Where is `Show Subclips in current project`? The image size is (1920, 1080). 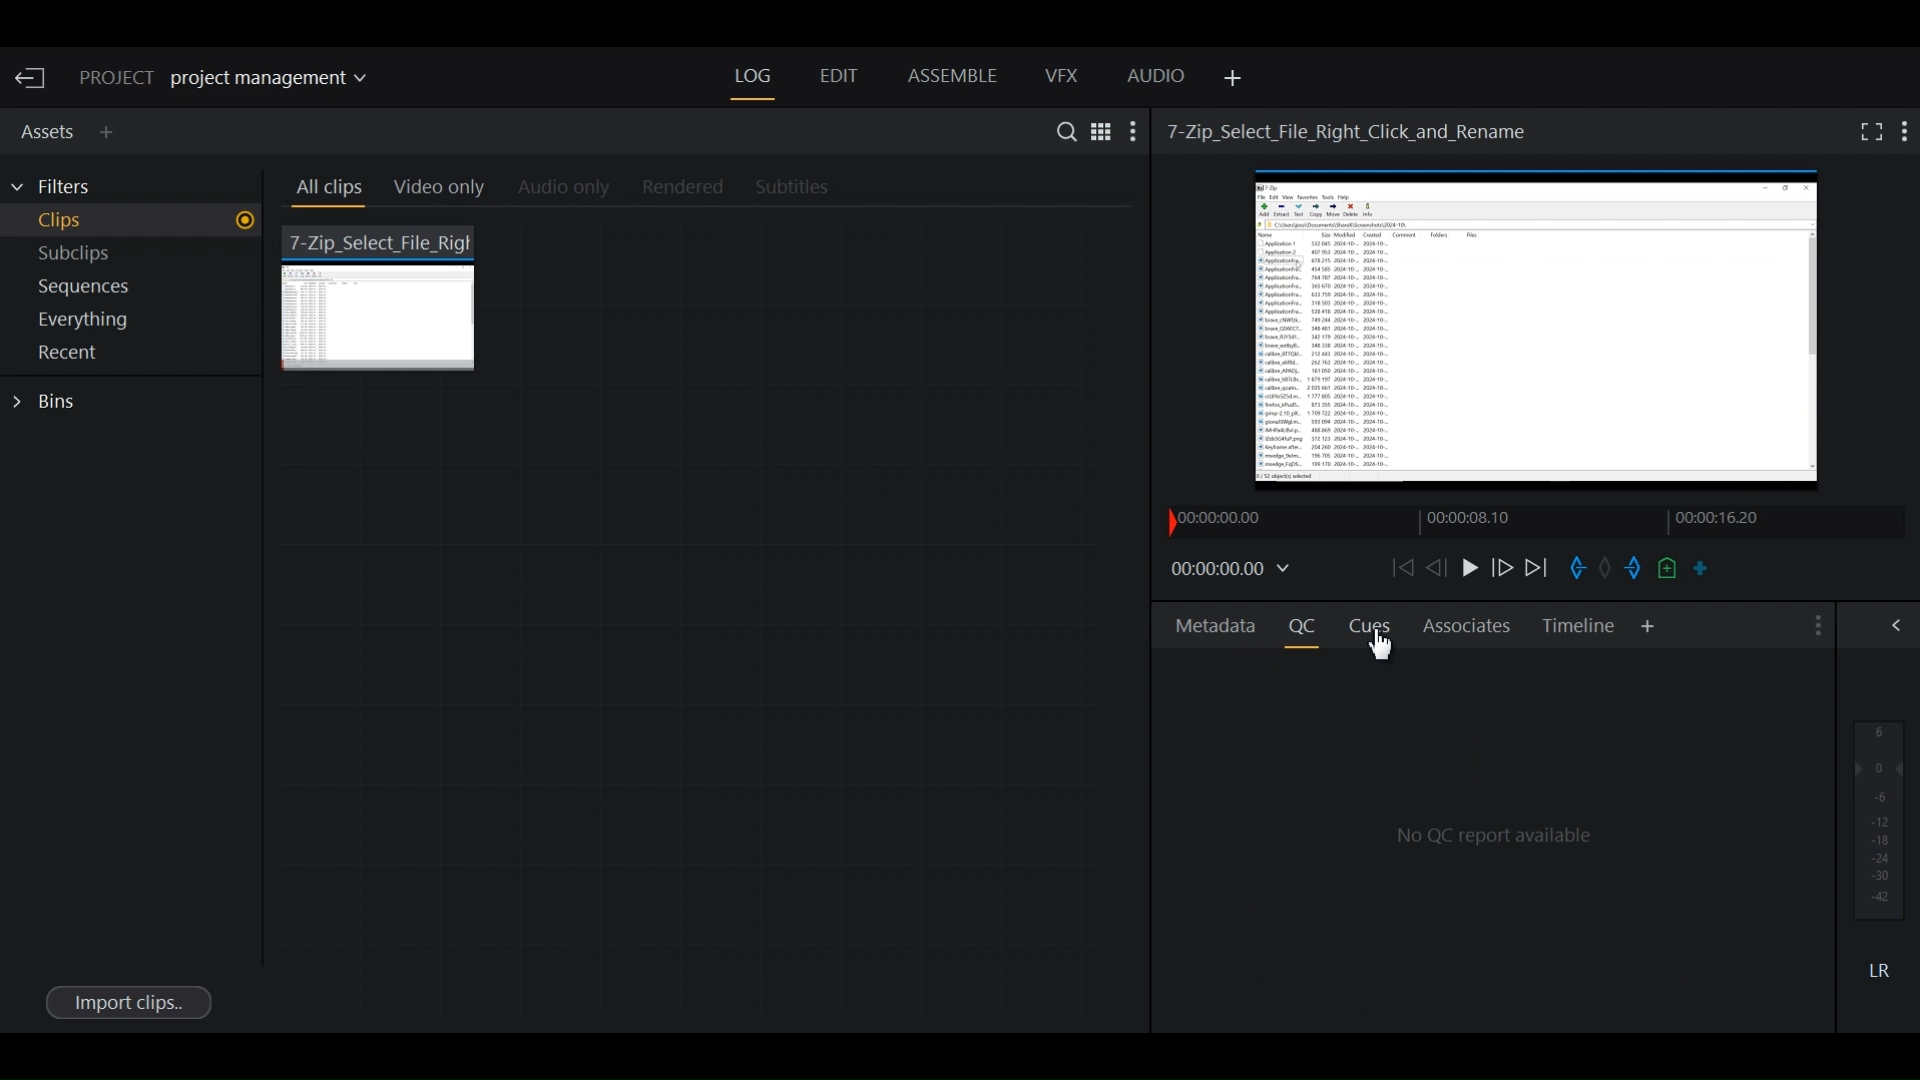 Show Subclips in current project is located at coordinates (136, 257).